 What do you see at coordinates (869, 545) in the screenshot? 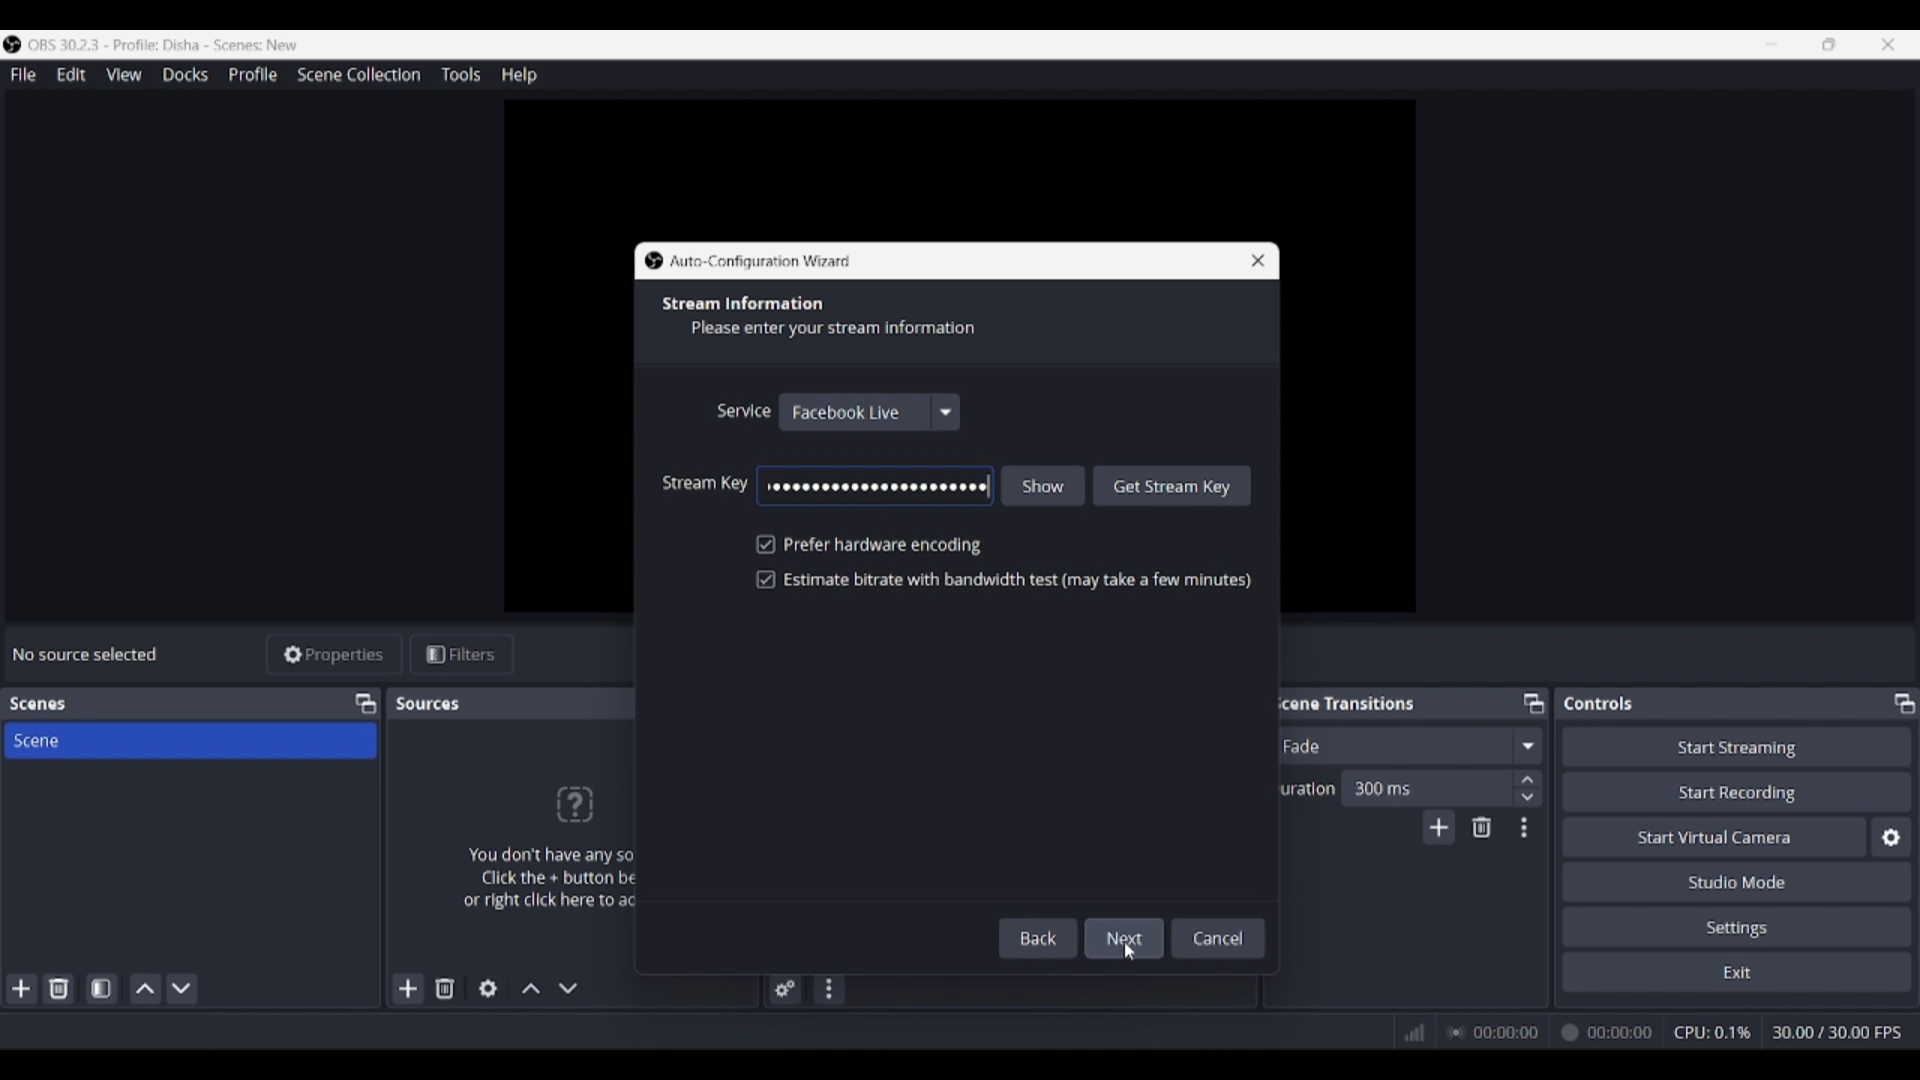
I see `Toggle for hardware encoding` at bounding box center [869, 545].